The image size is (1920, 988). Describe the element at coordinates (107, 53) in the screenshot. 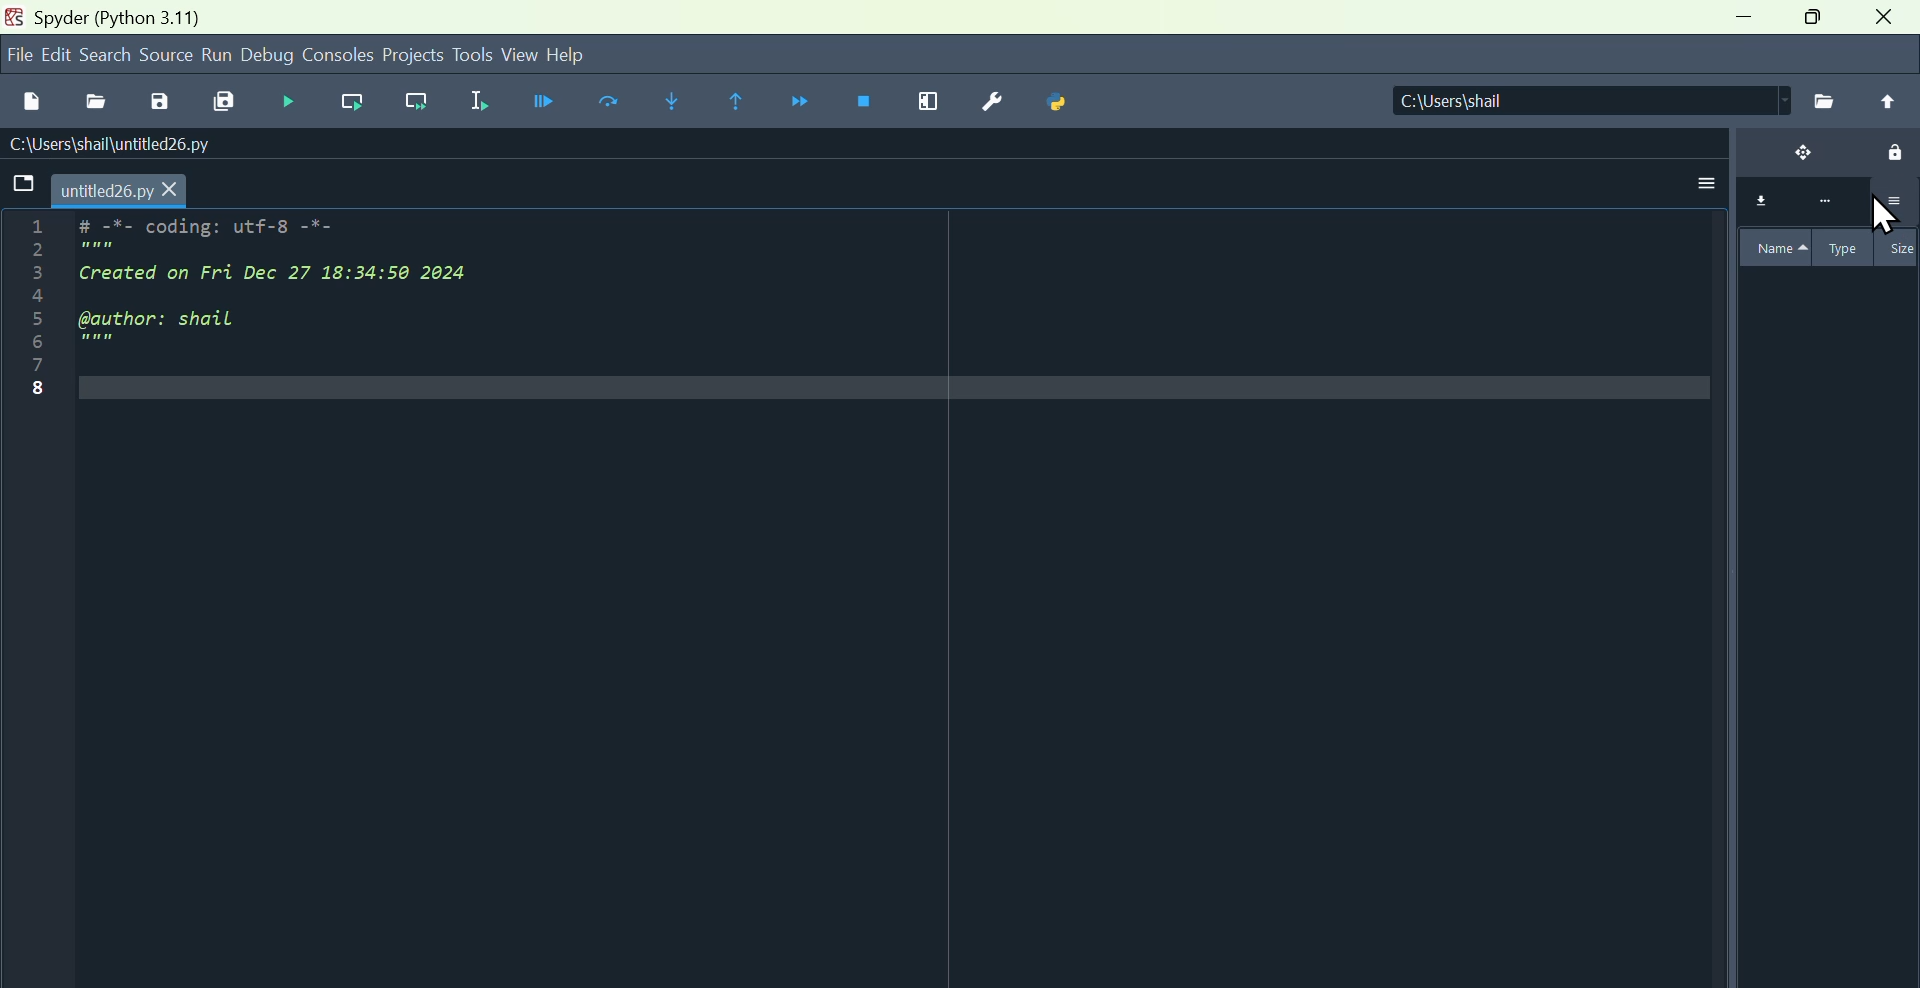

I see `search` at that location.